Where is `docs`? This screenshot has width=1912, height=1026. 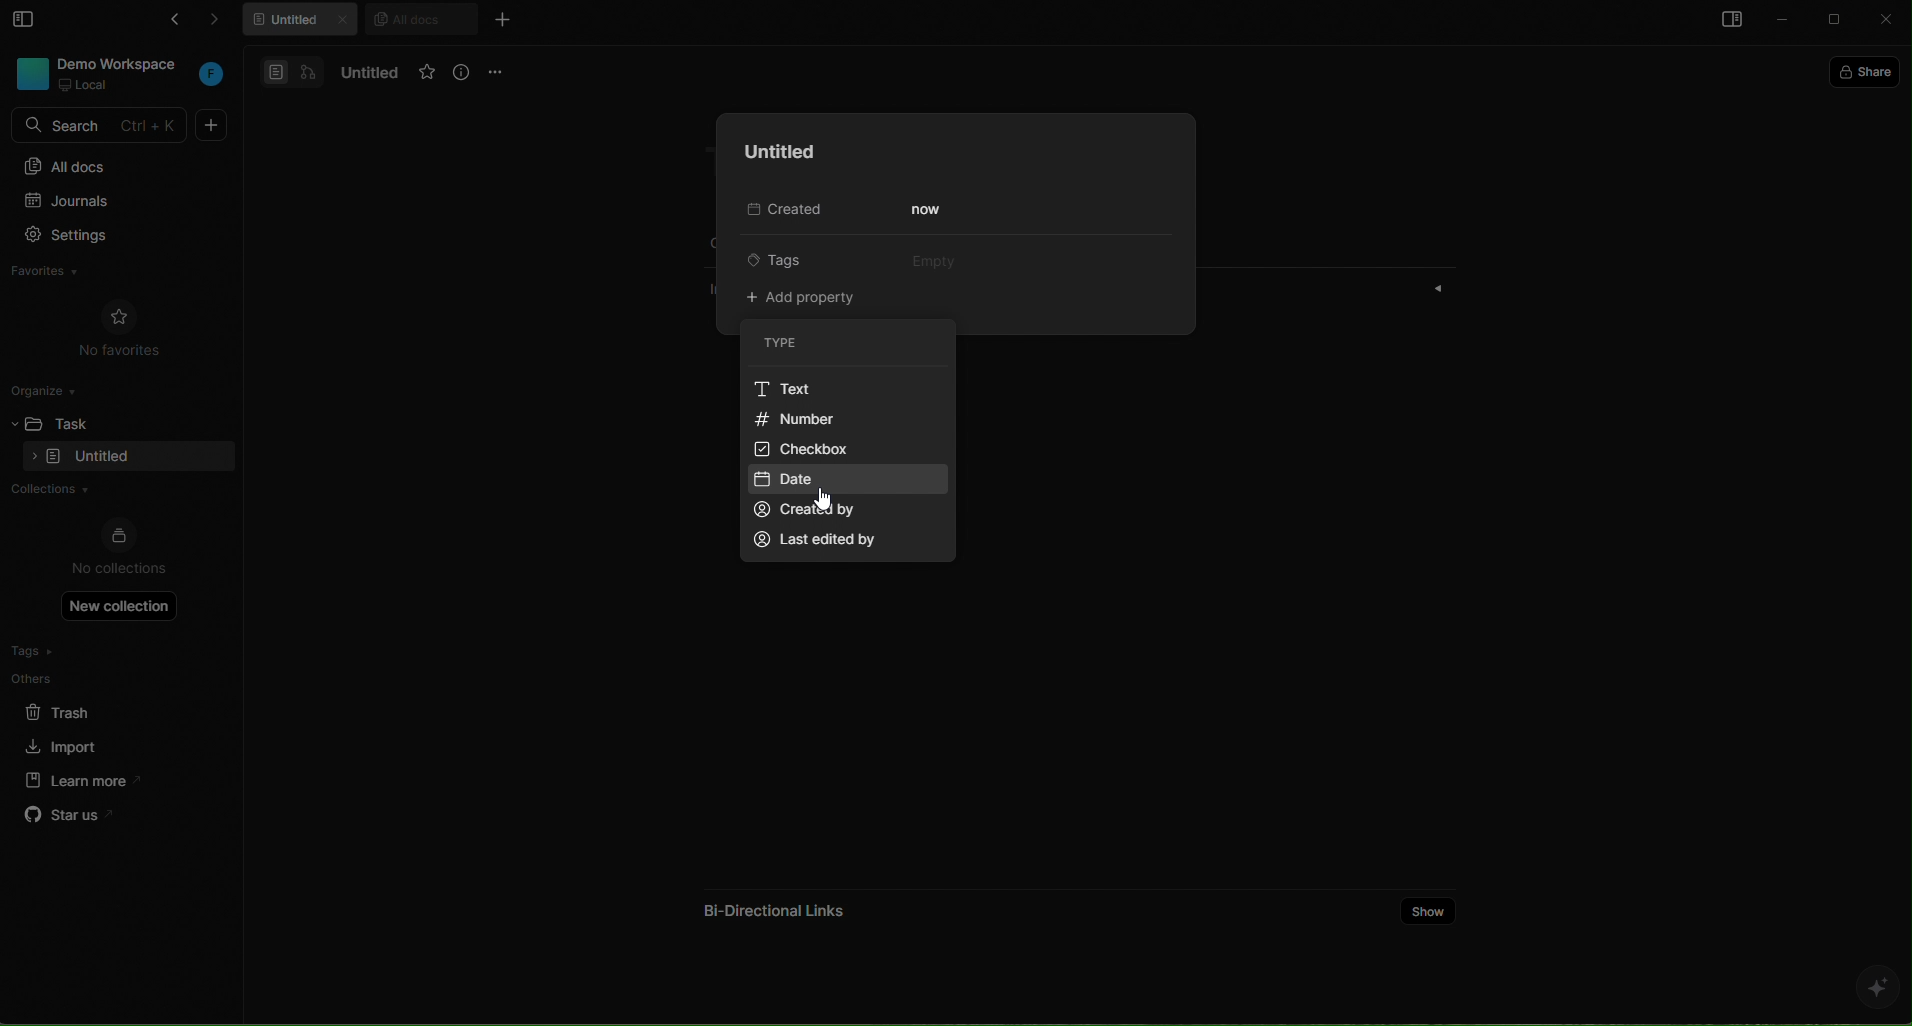
docs is located at coordinates (292, 71).